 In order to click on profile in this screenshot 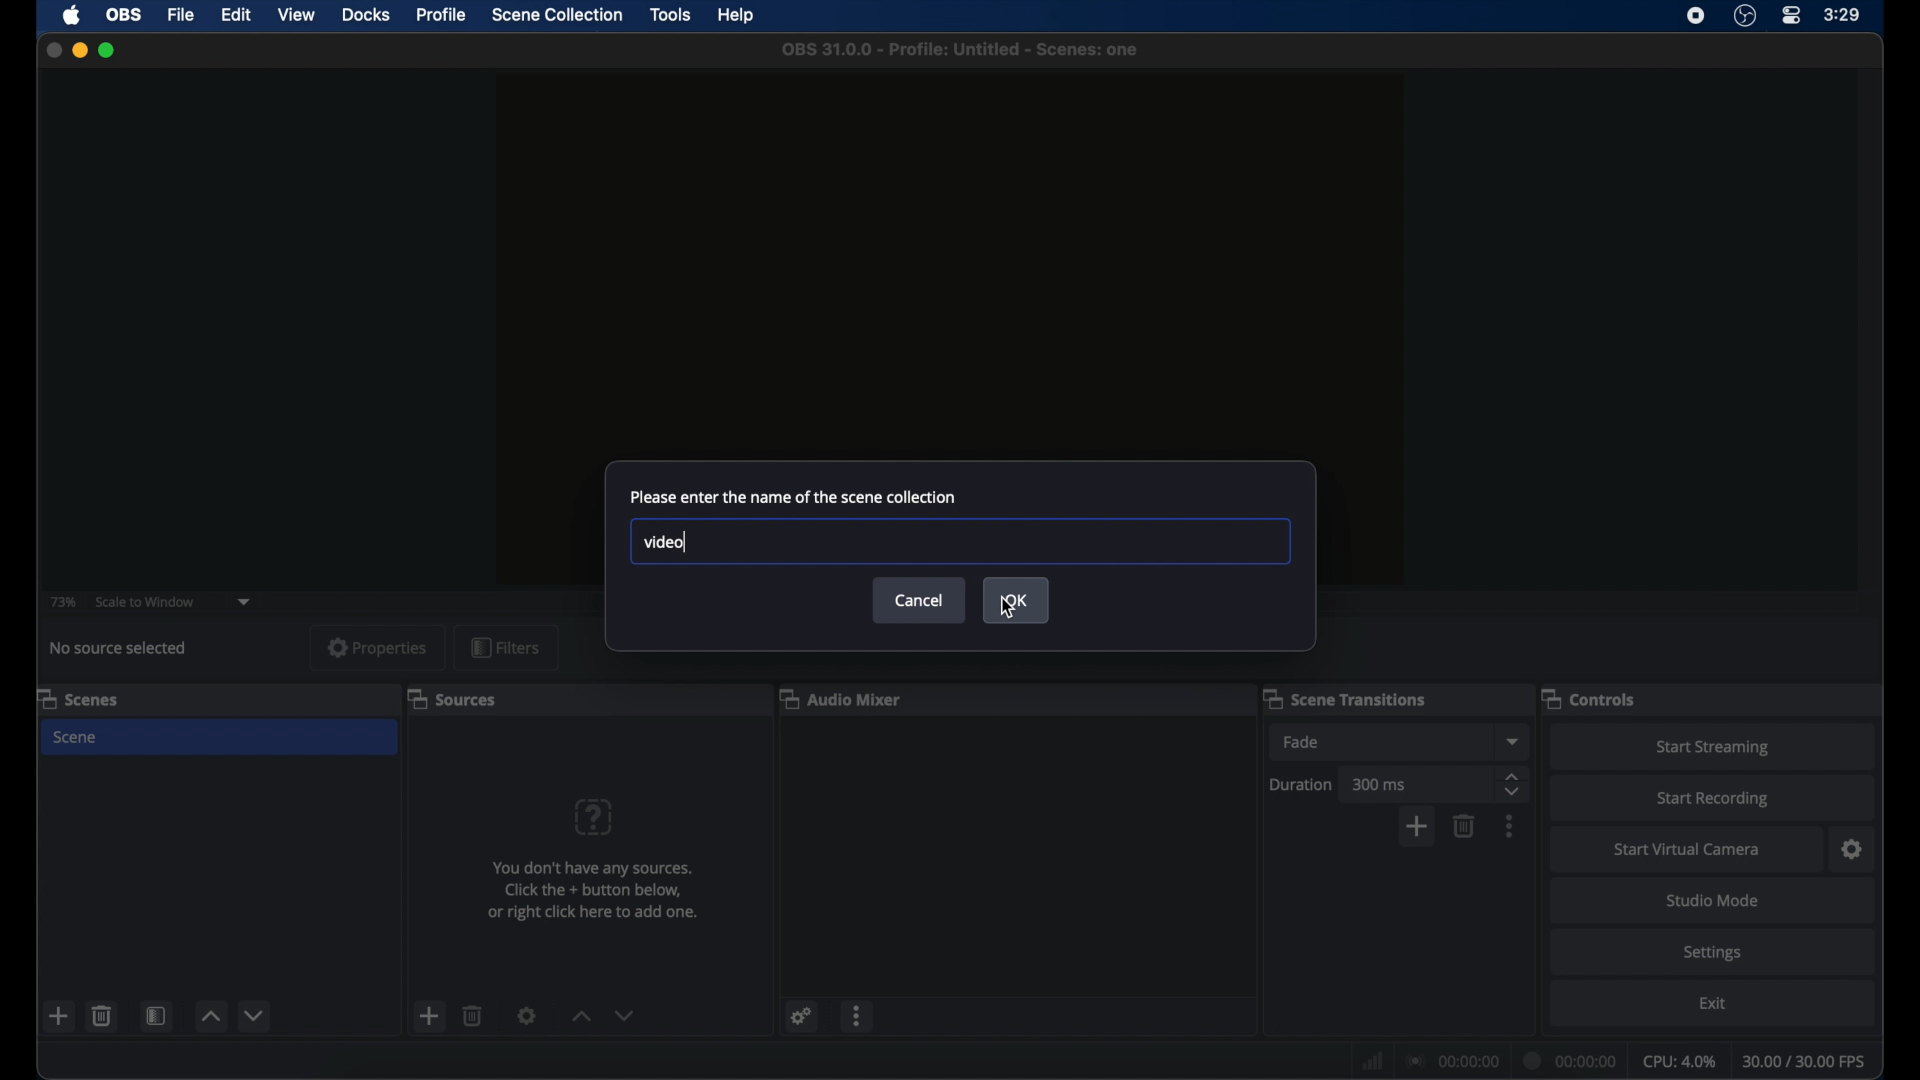, I will do `click(442, 14)`.